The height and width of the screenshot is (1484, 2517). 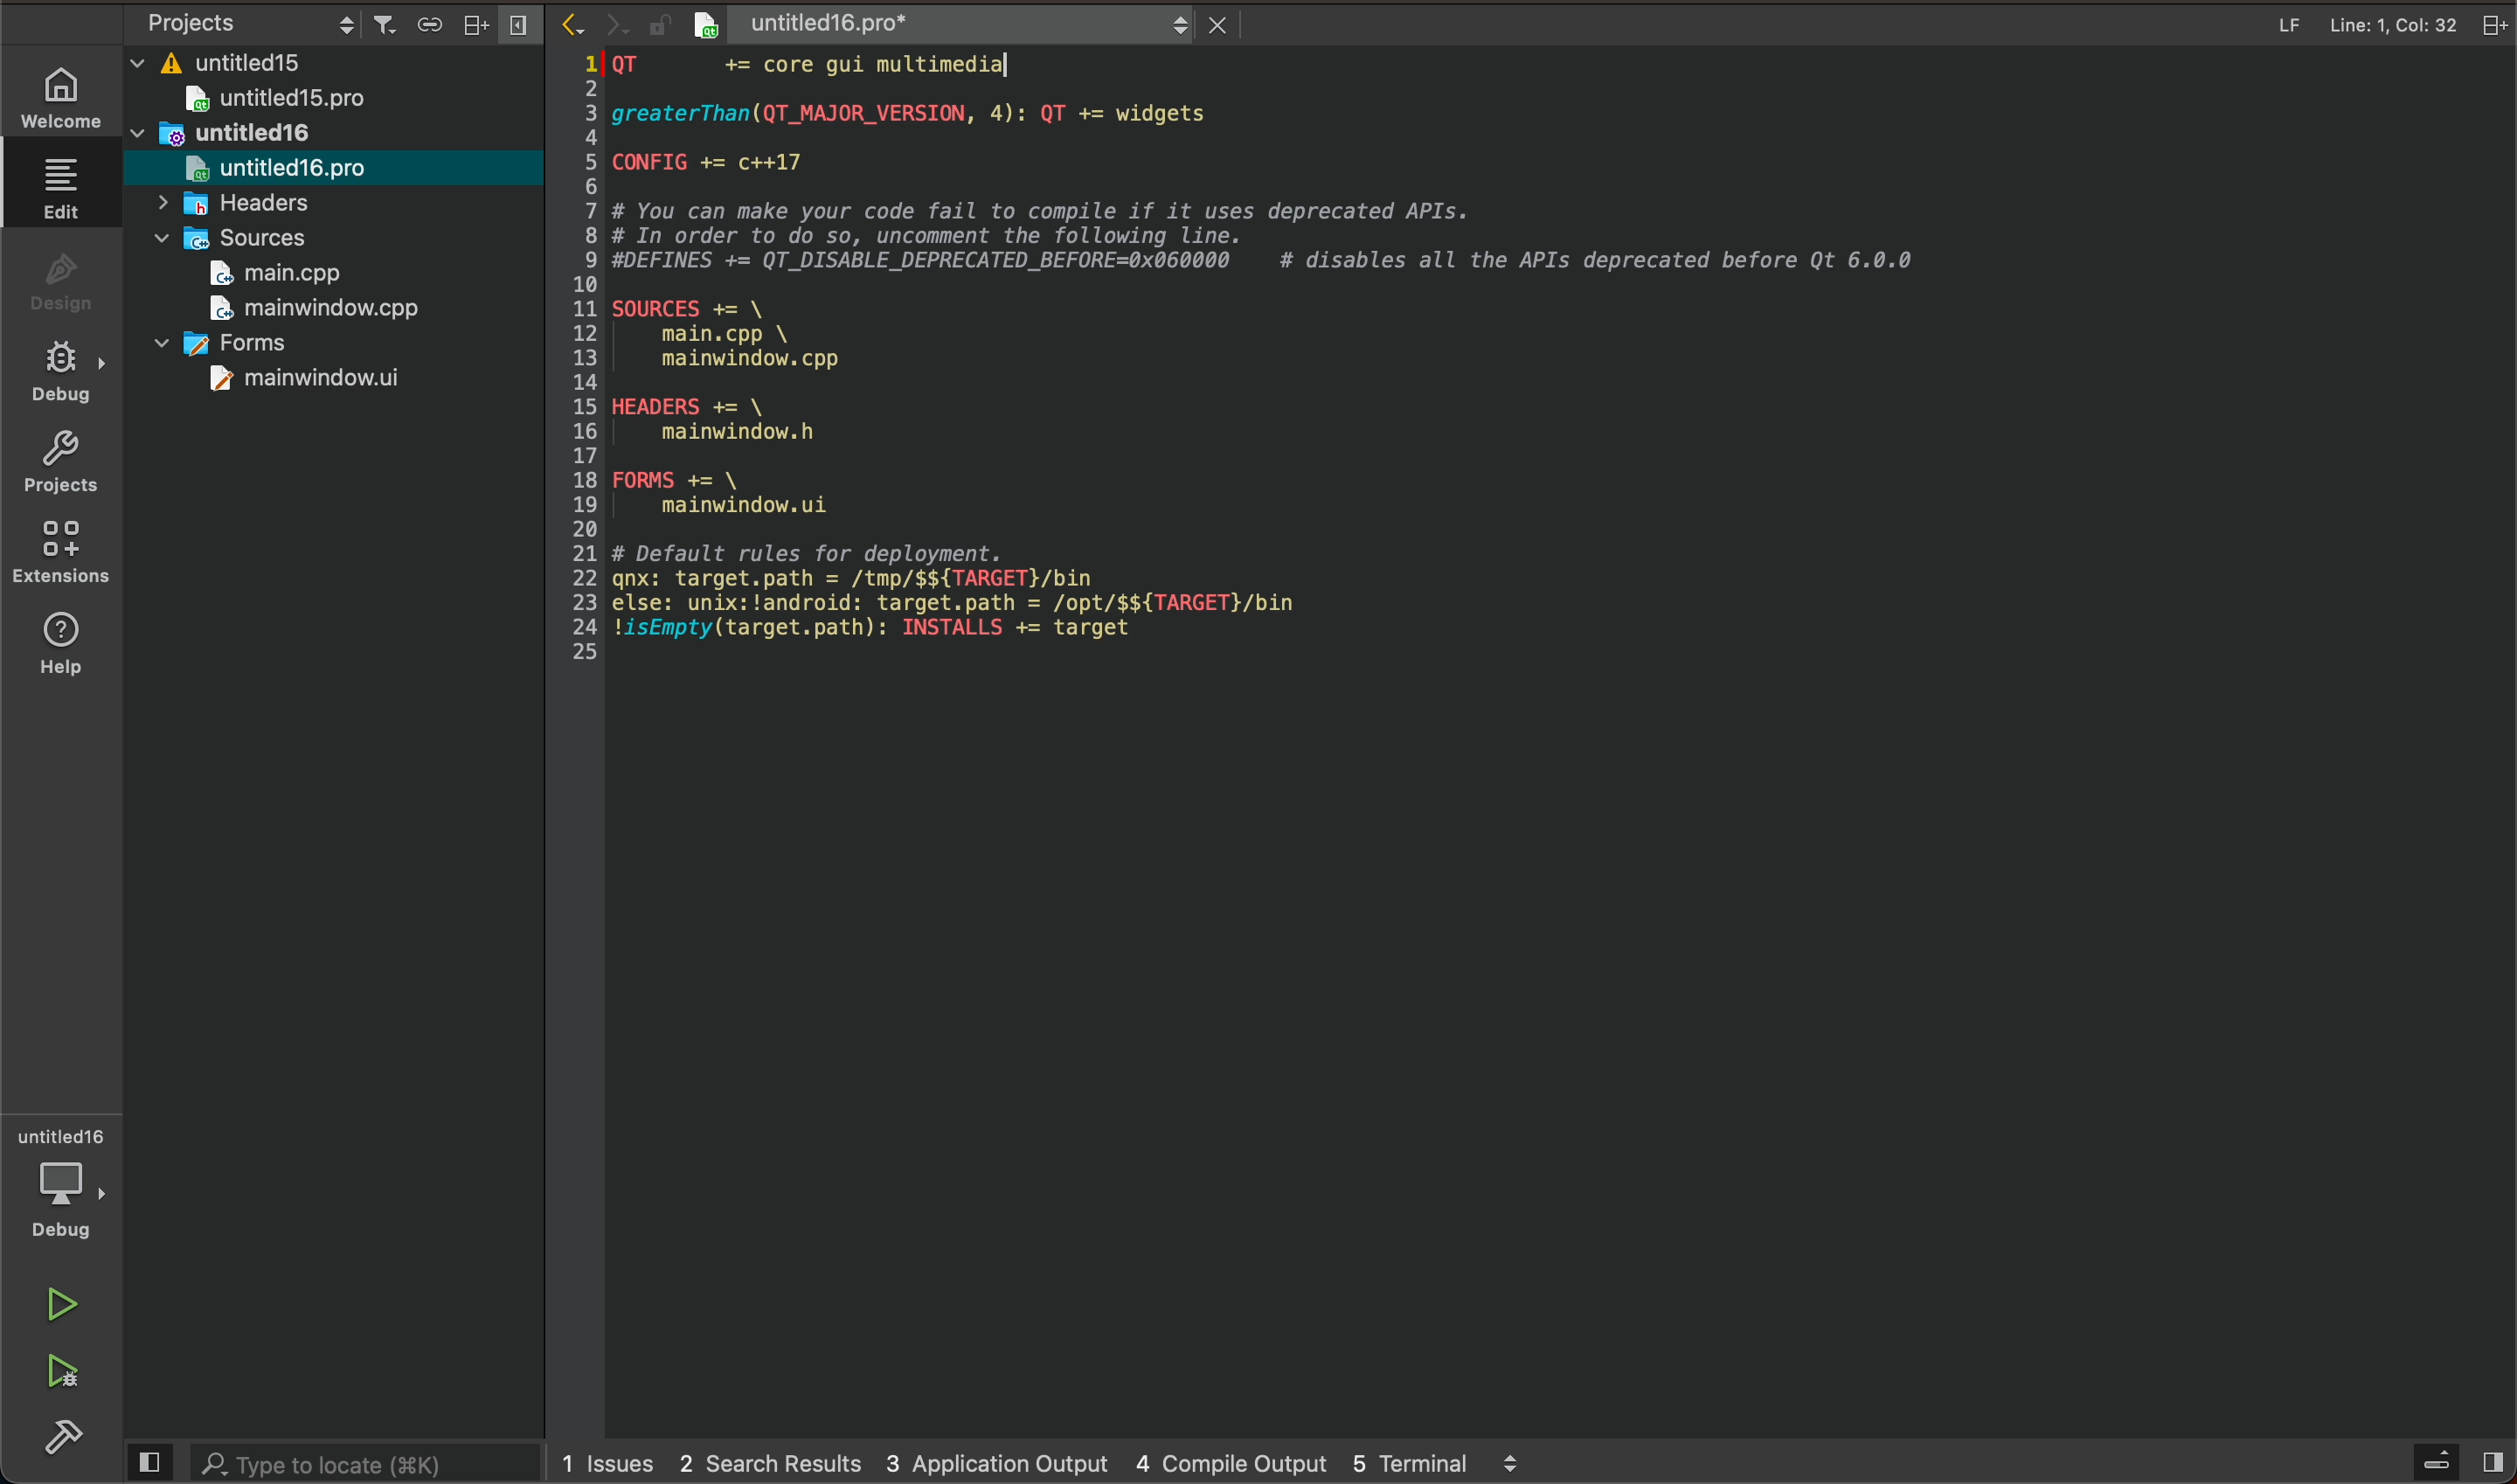 I want to click on untitledpro, so click(x=284, y=170).